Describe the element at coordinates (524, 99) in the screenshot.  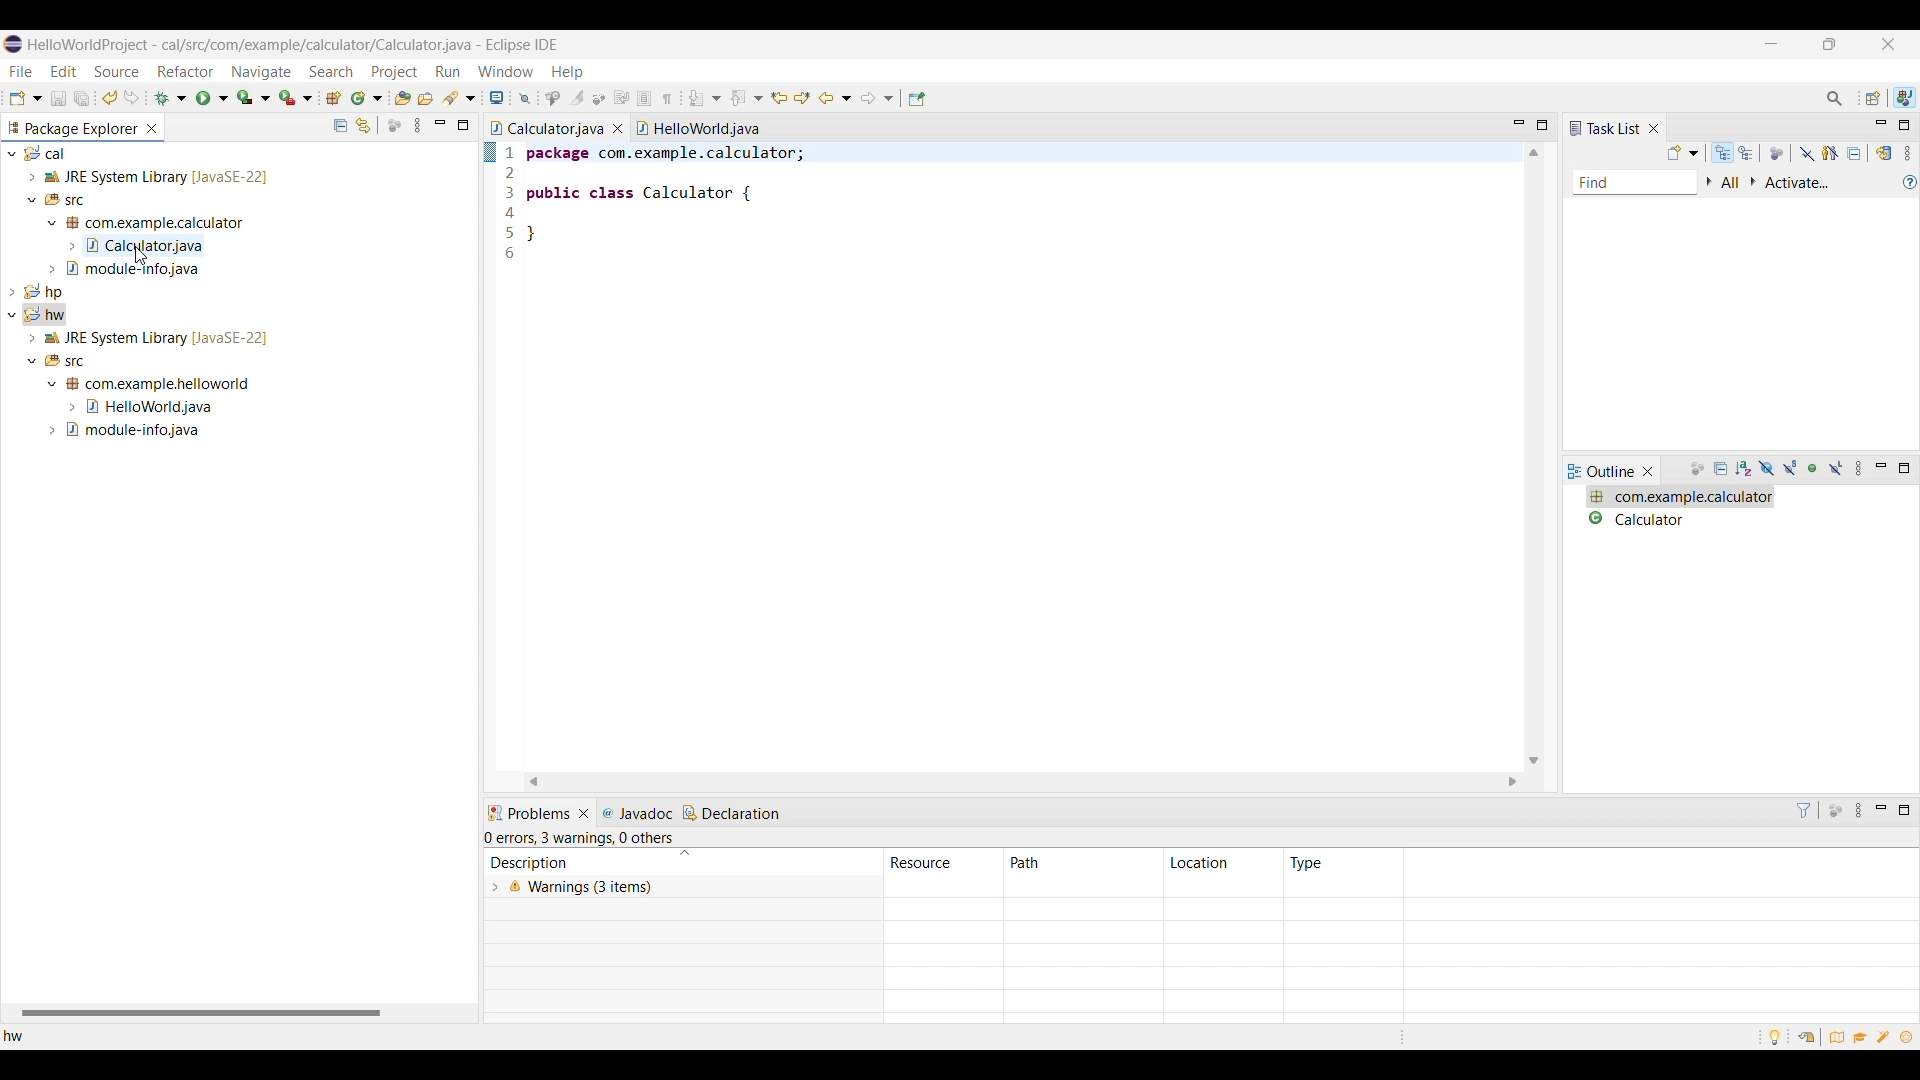
I see `Skip all breakpoints` at that location.